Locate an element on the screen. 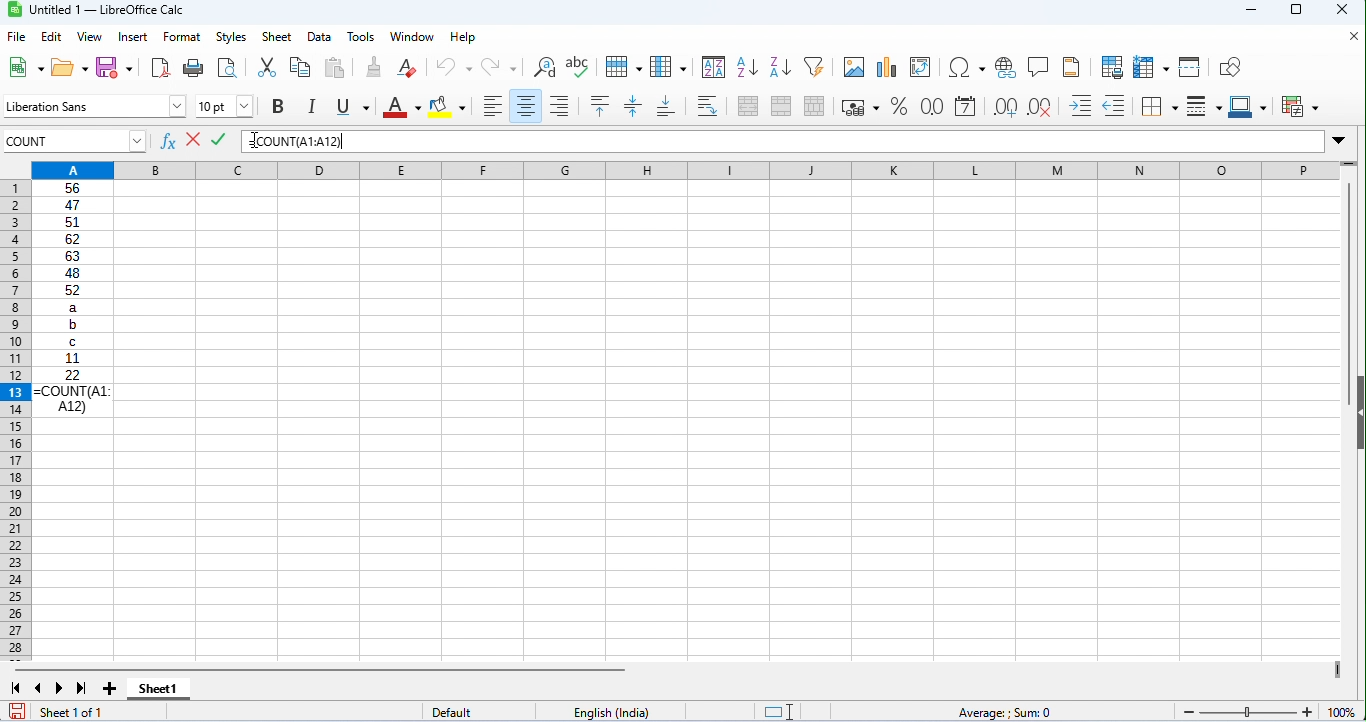 Image resolution: width=1366 pixels, height=722 pixels. font size is located at coordinates (225, 106).